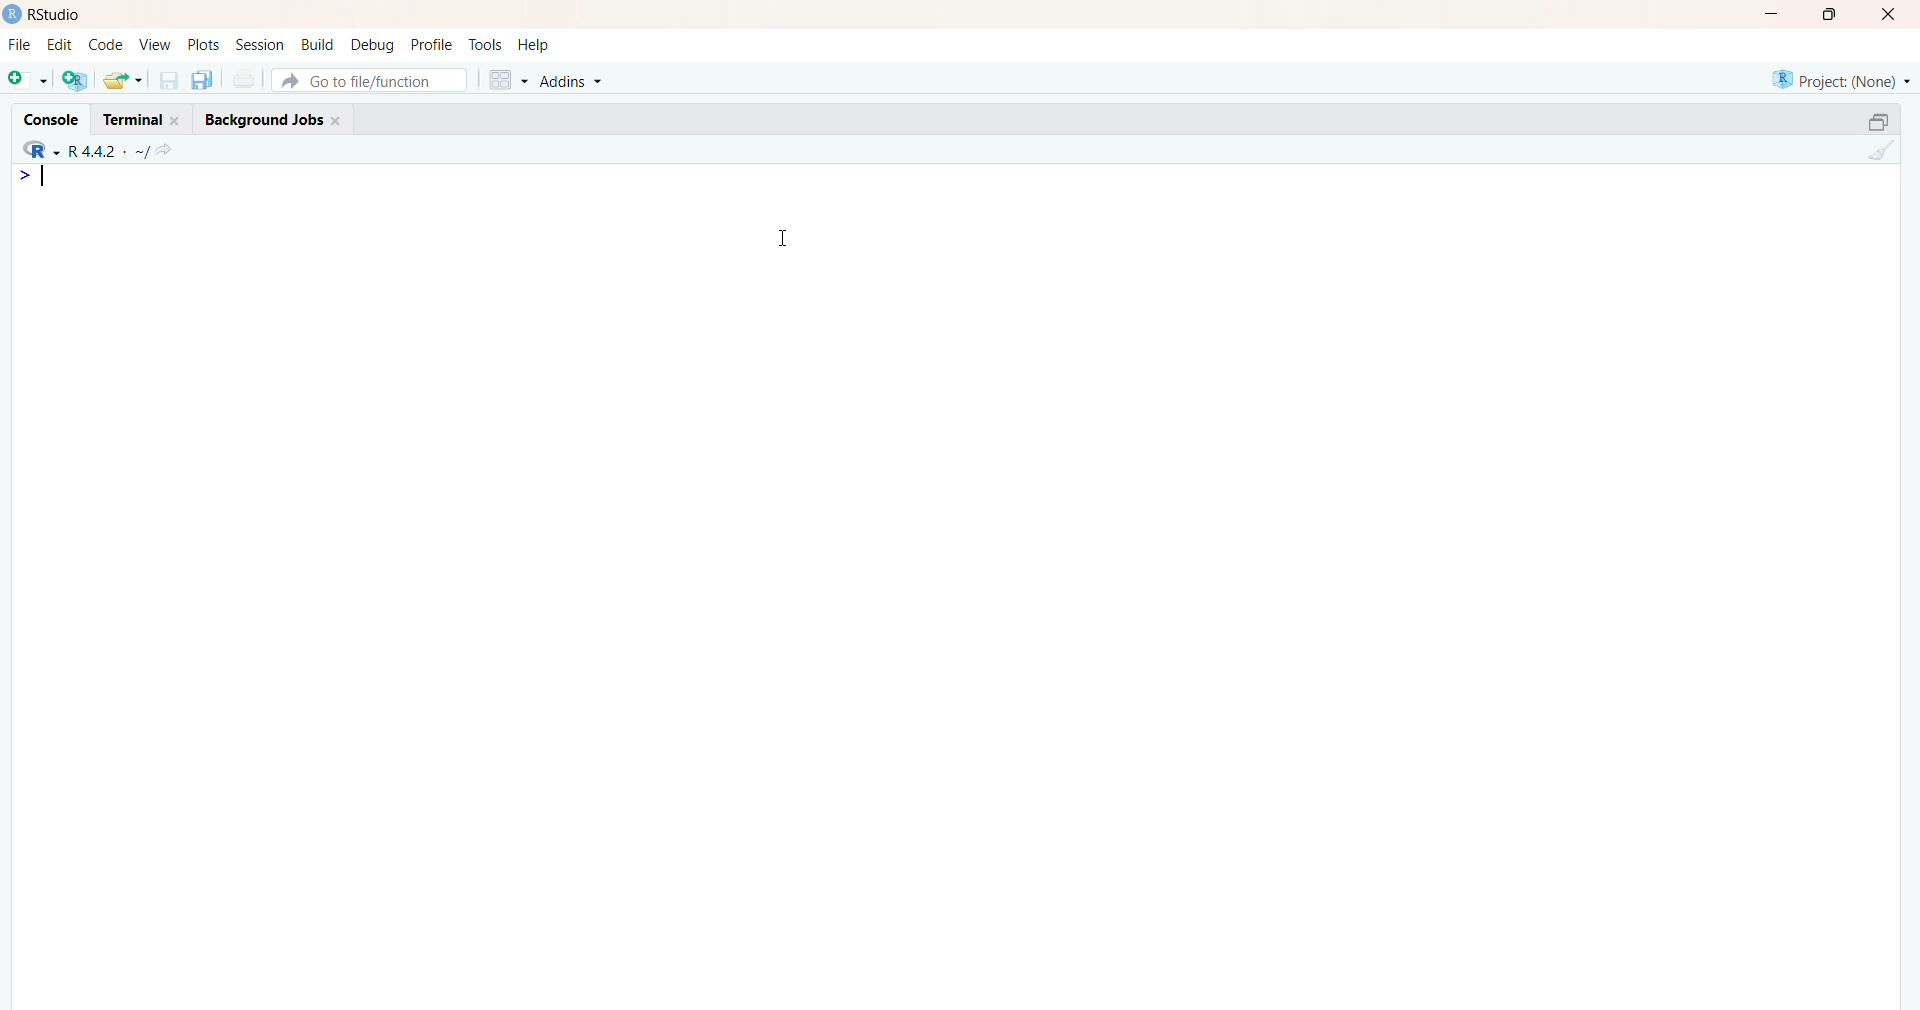 The image size is (1920, 1010). What do you see at coordinates (169, 83) in the screenshot?
I see `save current document` at bounding box center [169, 83].